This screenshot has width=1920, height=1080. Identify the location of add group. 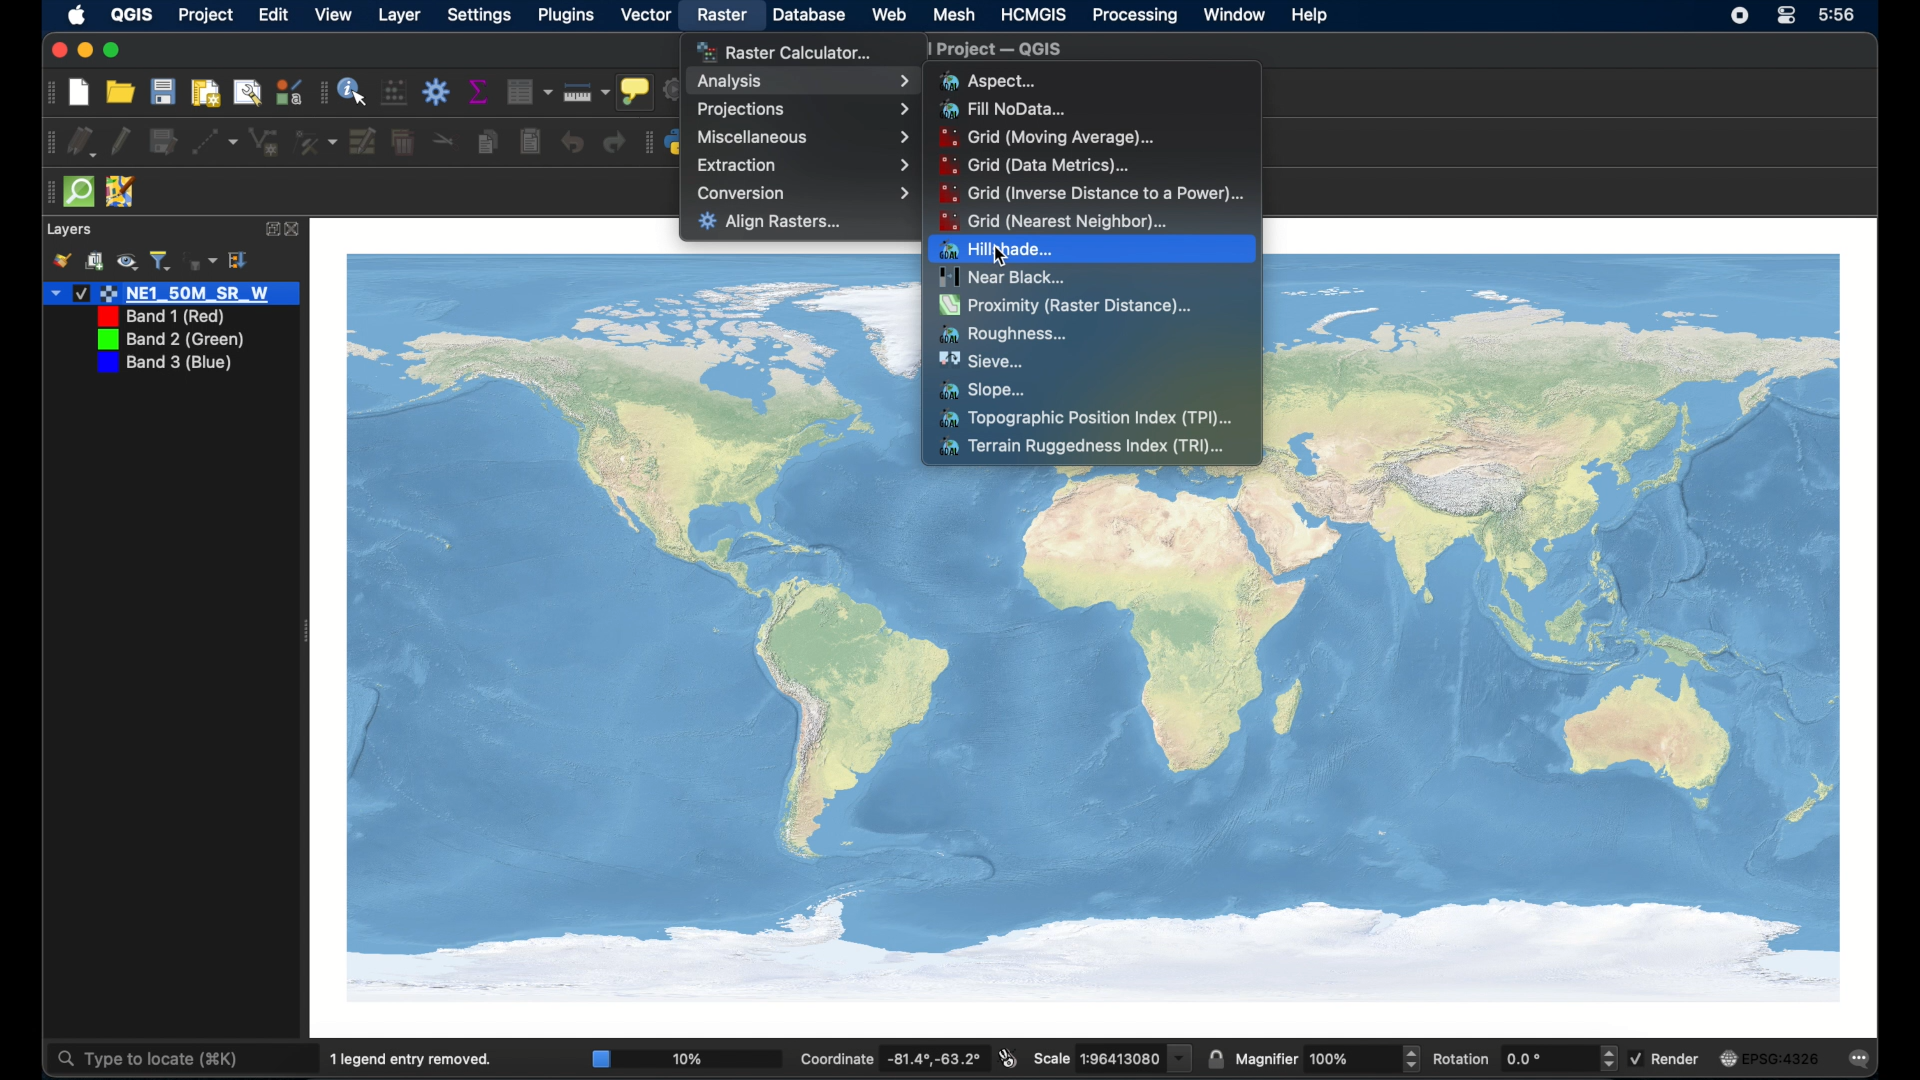
(95, 260).